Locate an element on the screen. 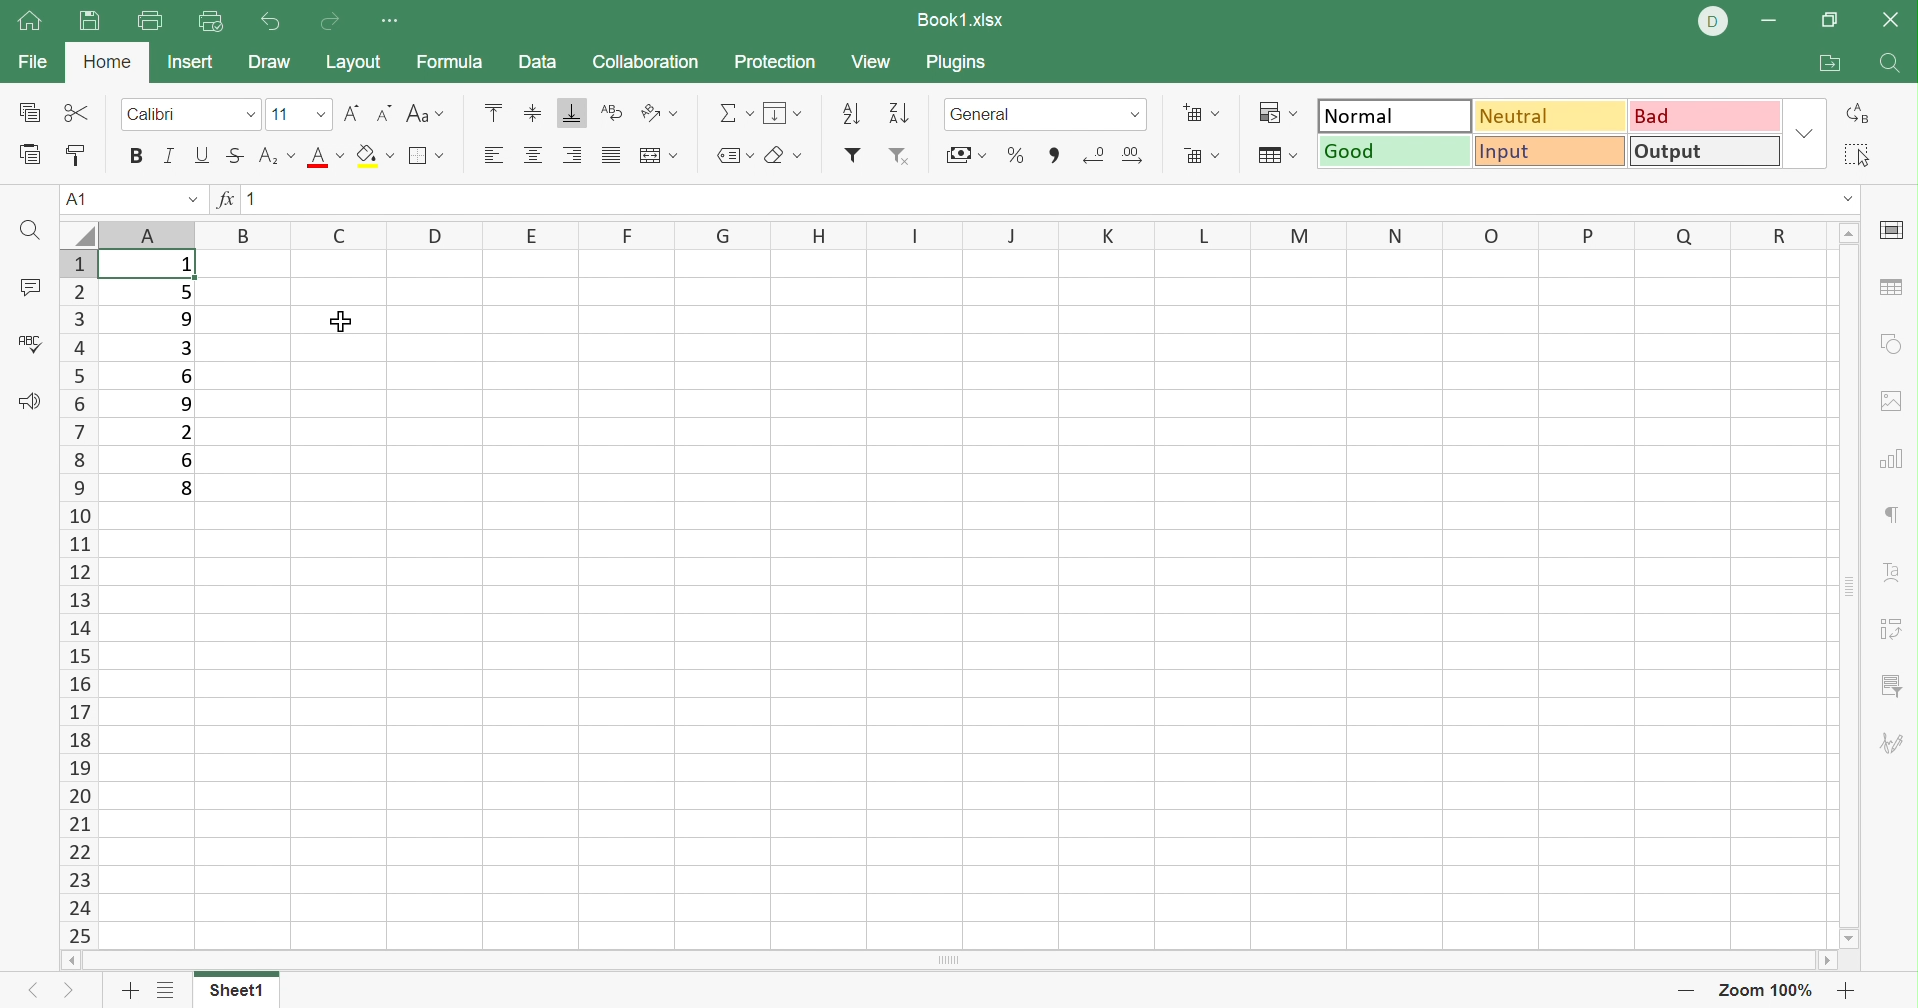 The height and width of the screenshot is (1008, 1918). Font color is located at coordinates (327, 161).